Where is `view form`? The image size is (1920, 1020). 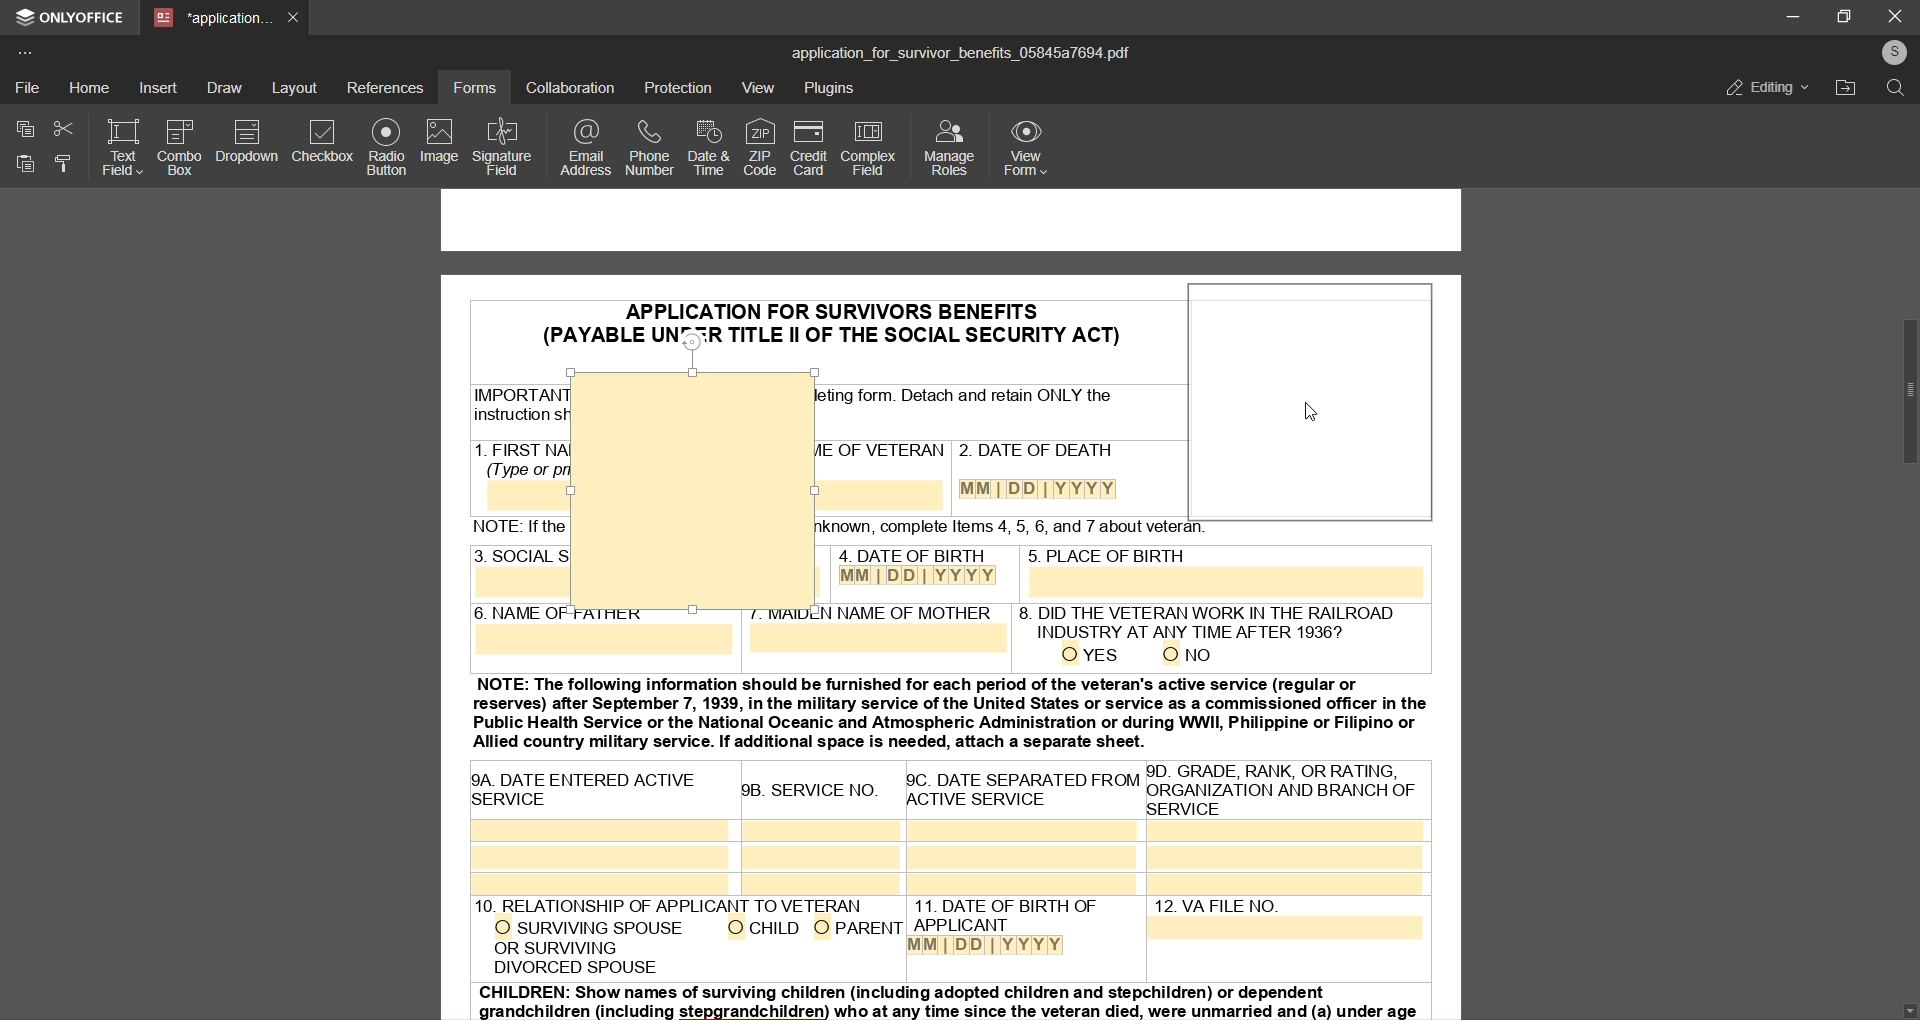 view form is located at coordinates (1030, 147).